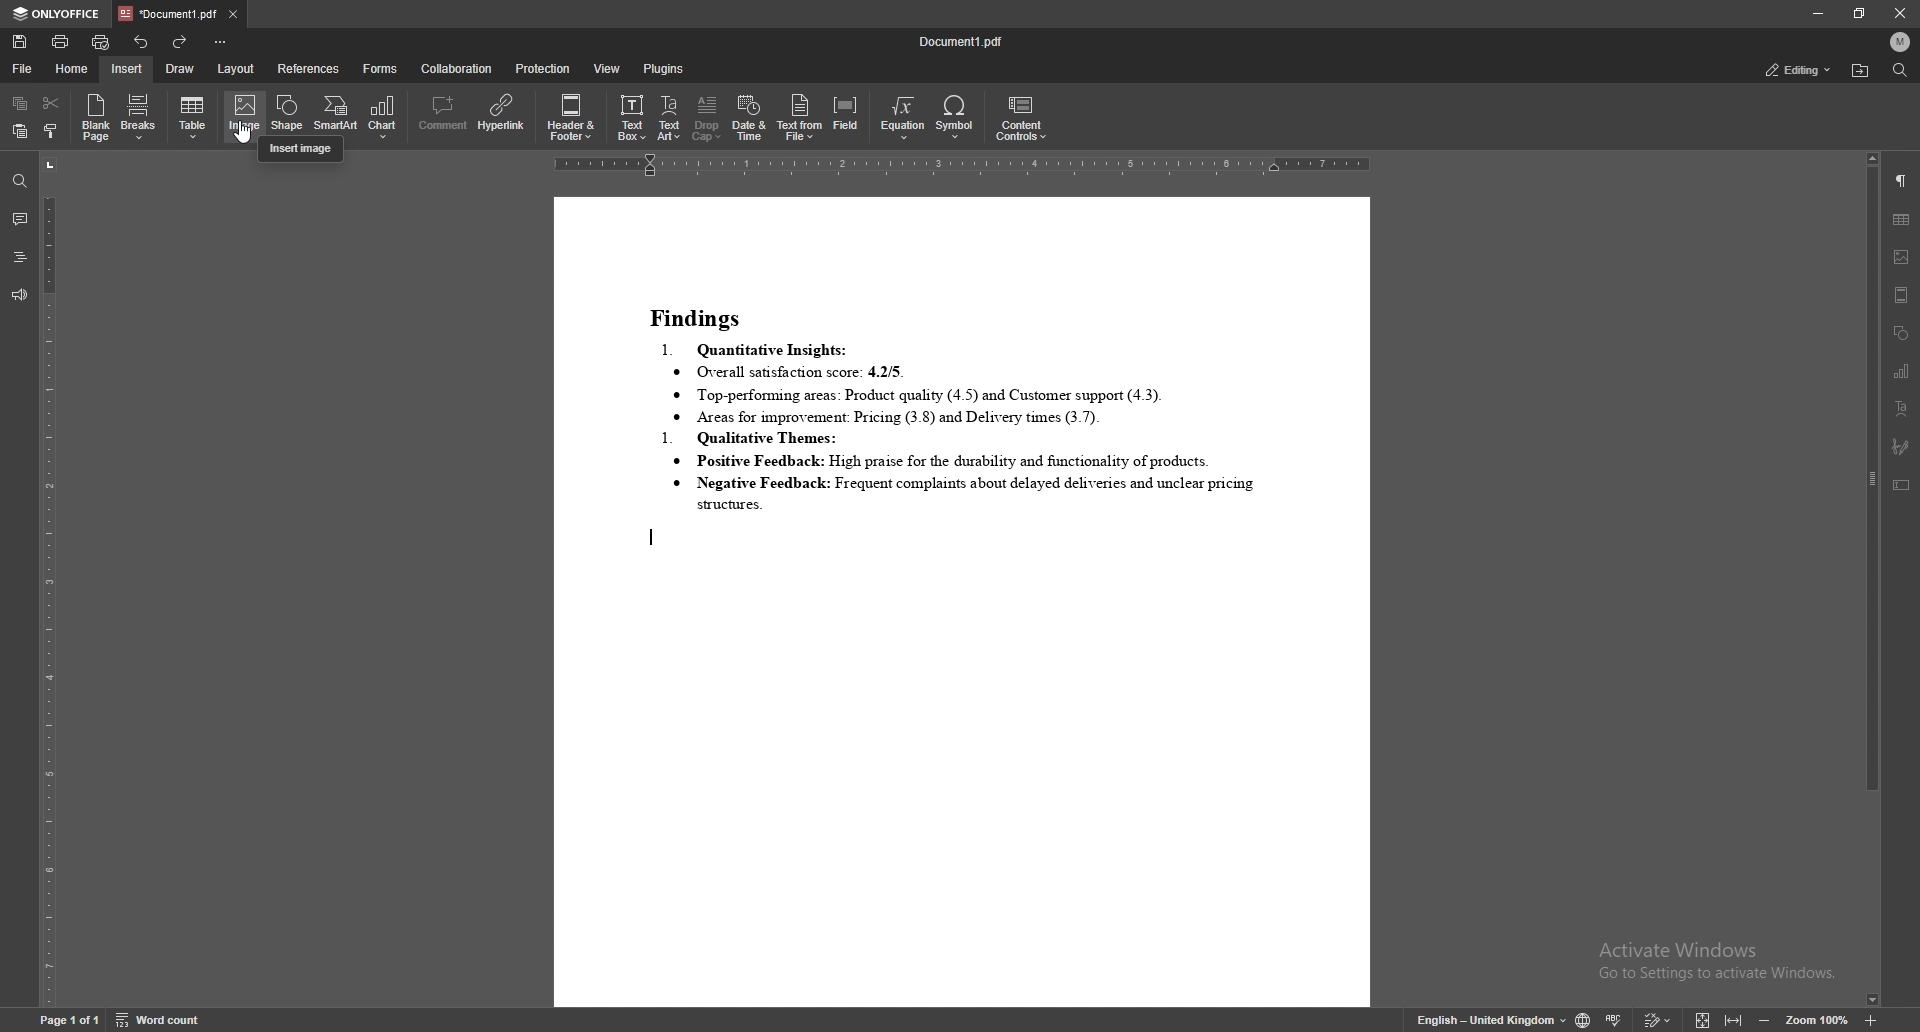  Describe the element at coordinates (233, 15) in the screenshot. I see `close tab` at that location.